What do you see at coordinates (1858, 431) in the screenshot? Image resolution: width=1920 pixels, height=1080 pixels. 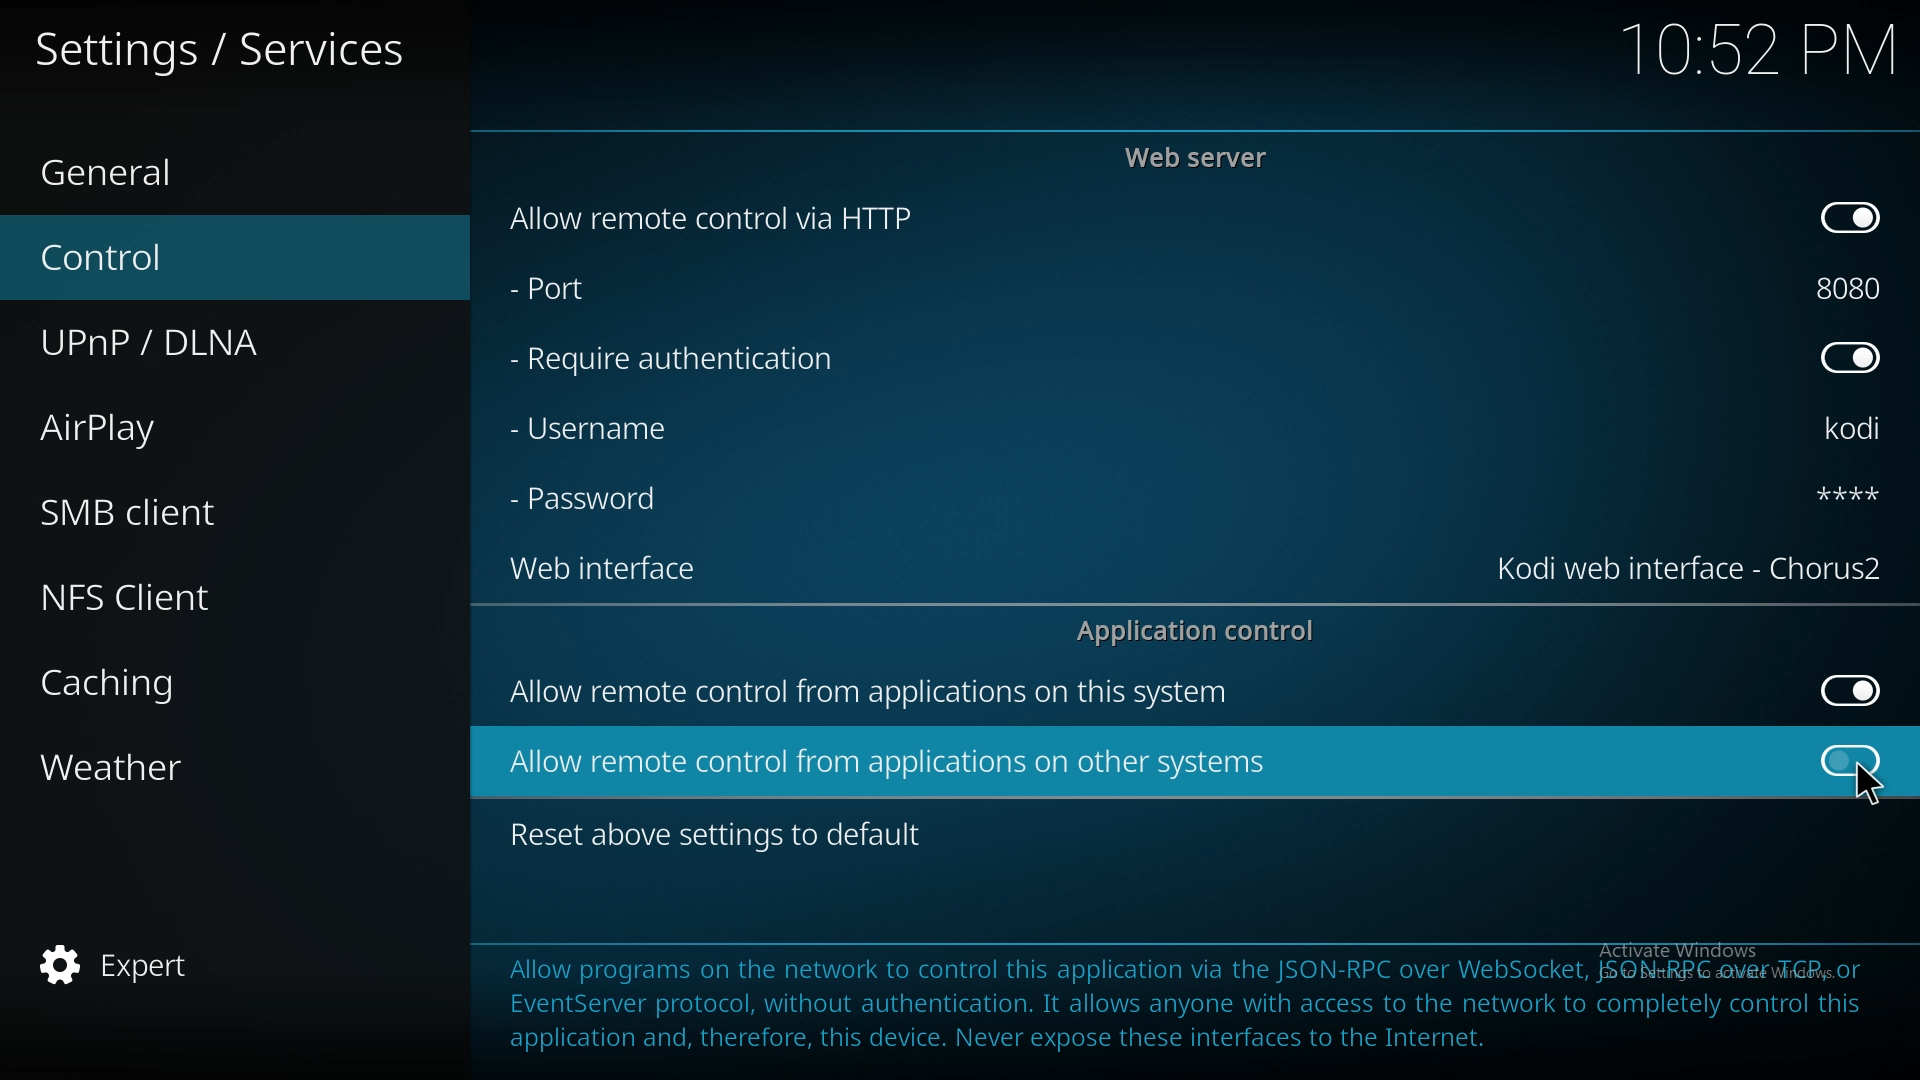 I see `username` at bounding box center [1858, 431].